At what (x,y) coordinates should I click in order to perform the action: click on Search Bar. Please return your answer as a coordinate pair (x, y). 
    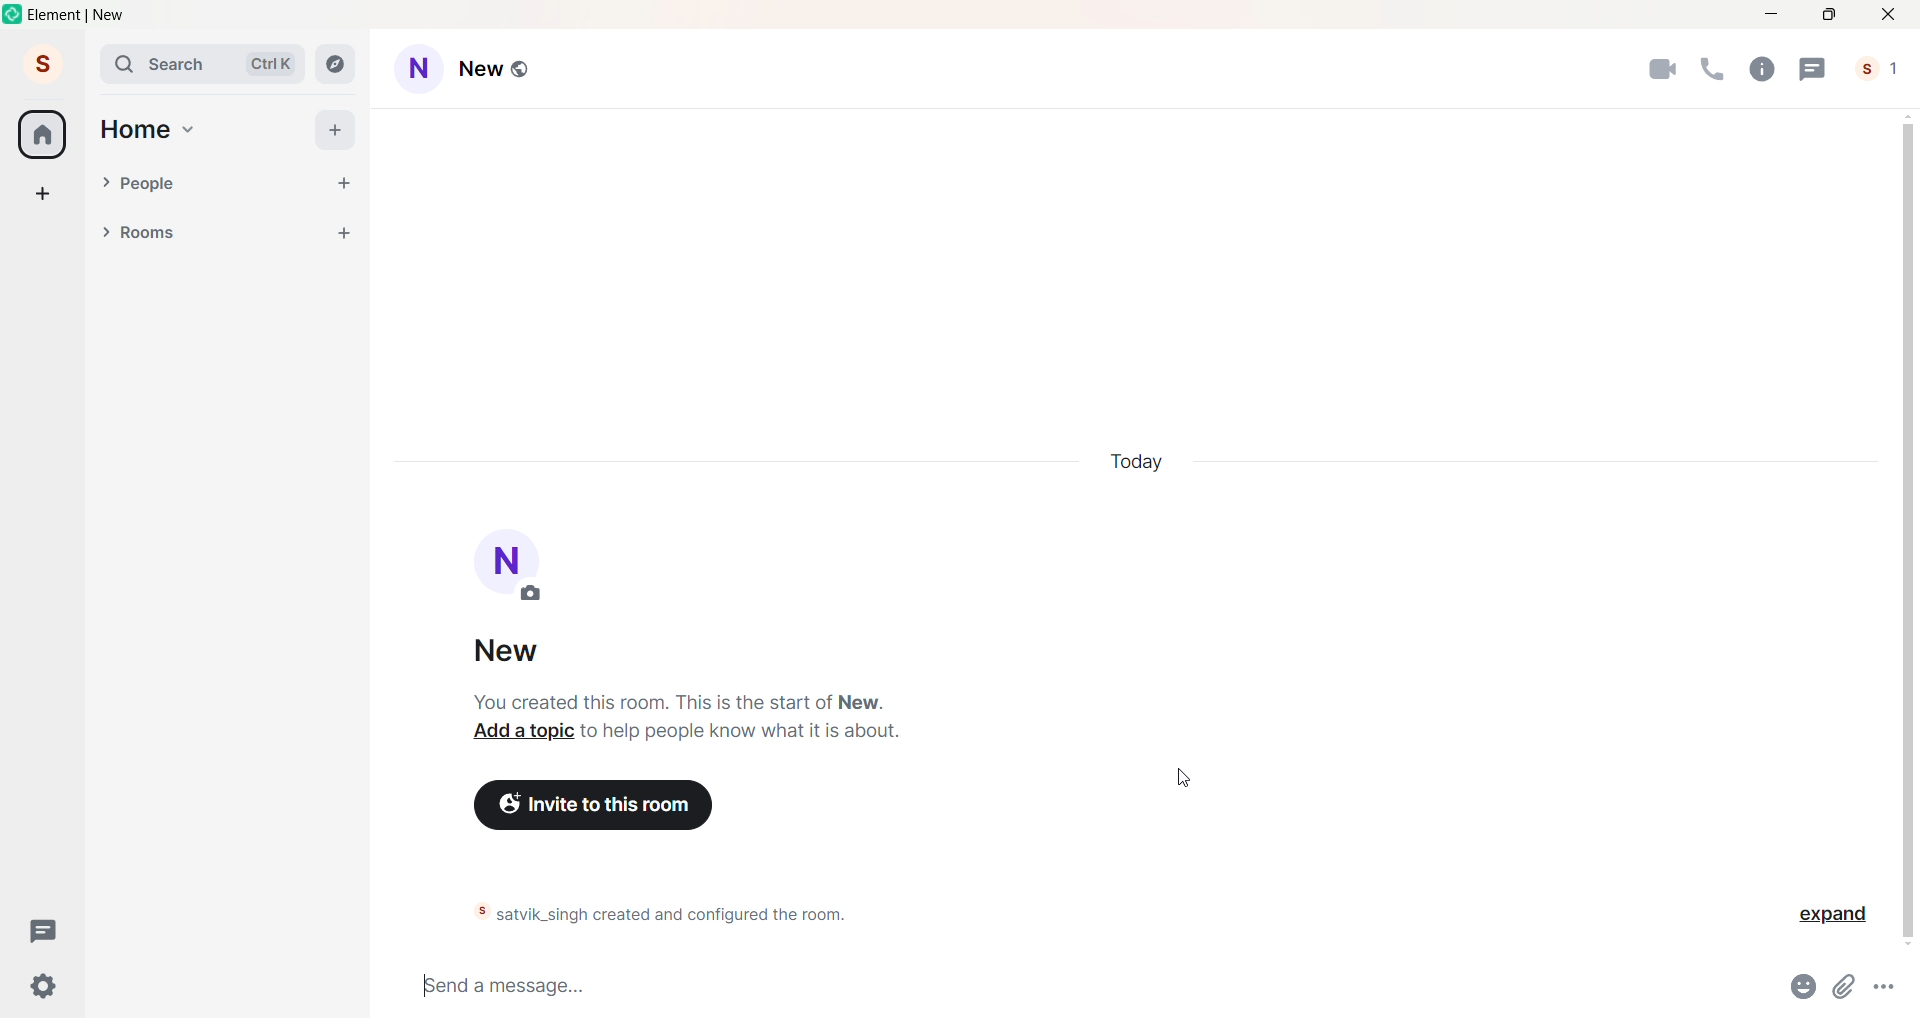
    Looking at the image, I should click on (166, 64).